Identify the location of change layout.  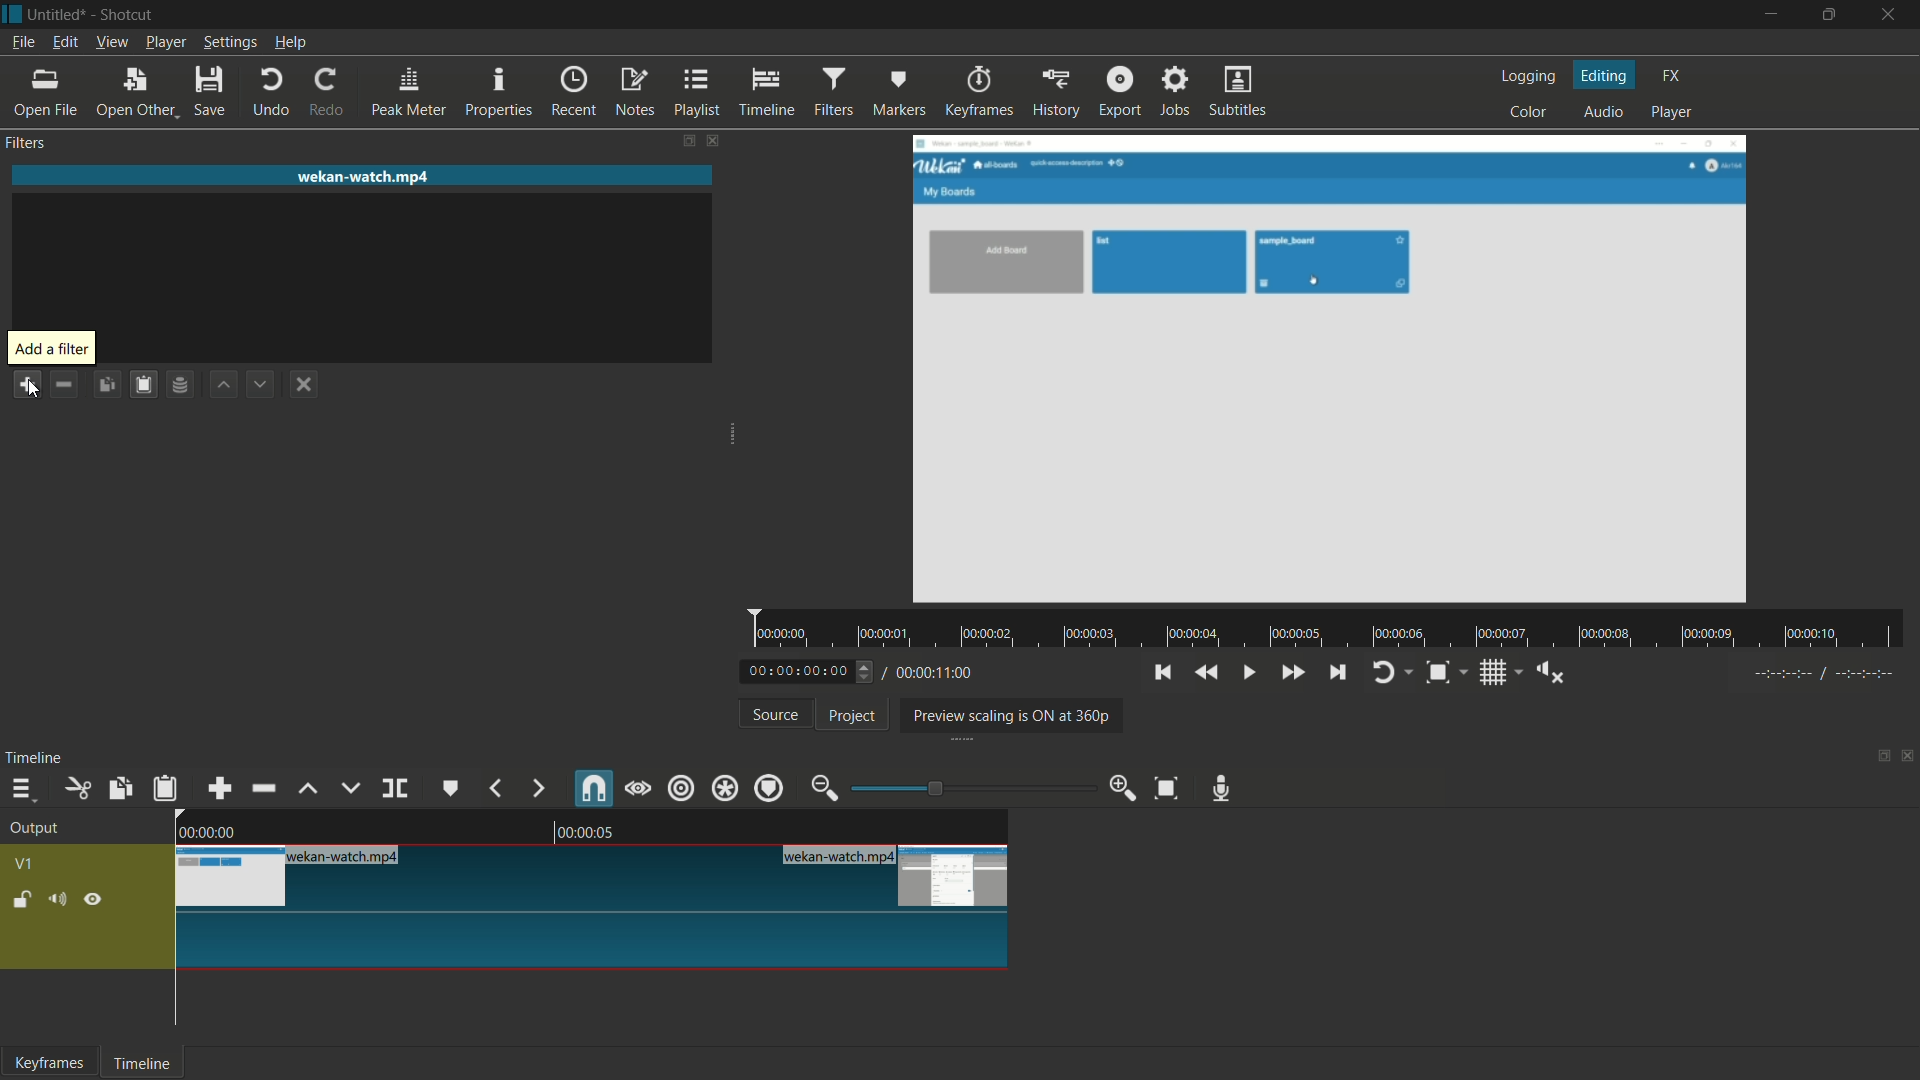
(688, 141).